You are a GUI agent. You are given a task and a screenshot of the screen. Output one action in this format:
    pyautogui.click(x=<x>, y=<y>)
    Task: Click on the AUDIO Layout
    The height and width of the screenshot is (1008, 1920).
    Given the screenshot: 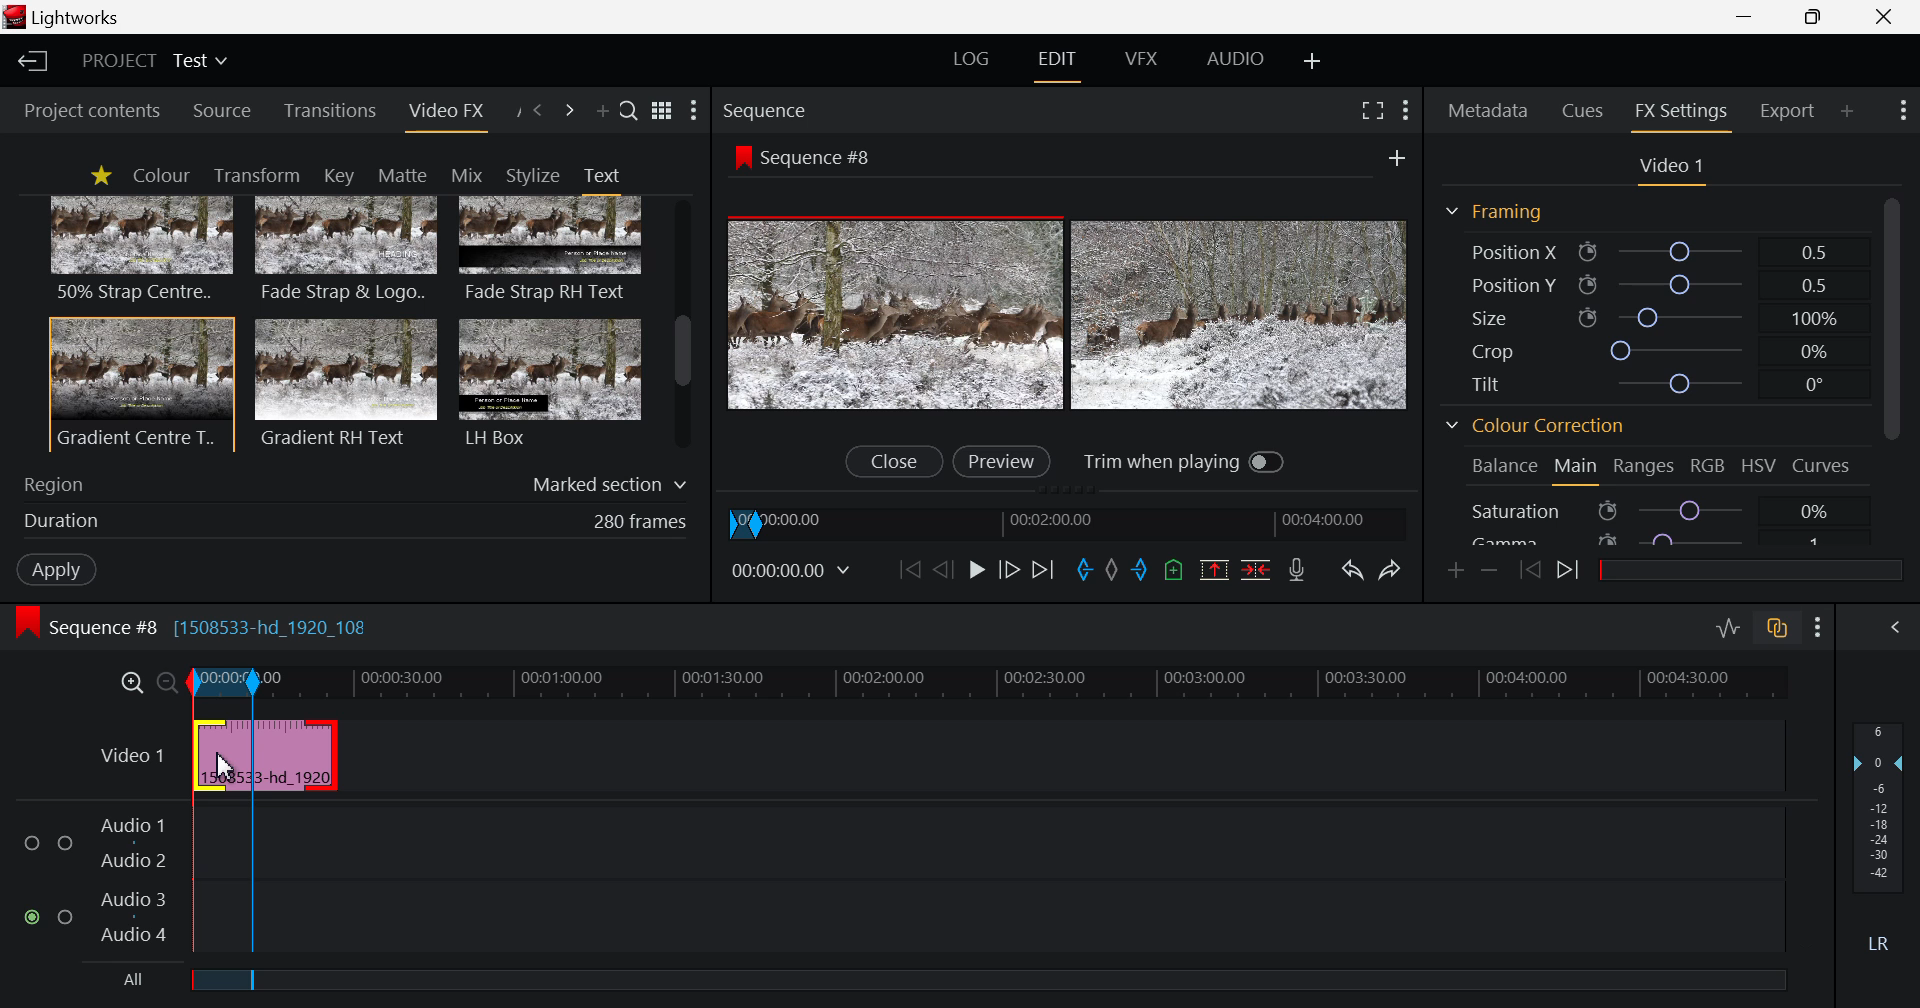 What is the action you would take?
    pyautogui.click(x=1242, y=57)
    